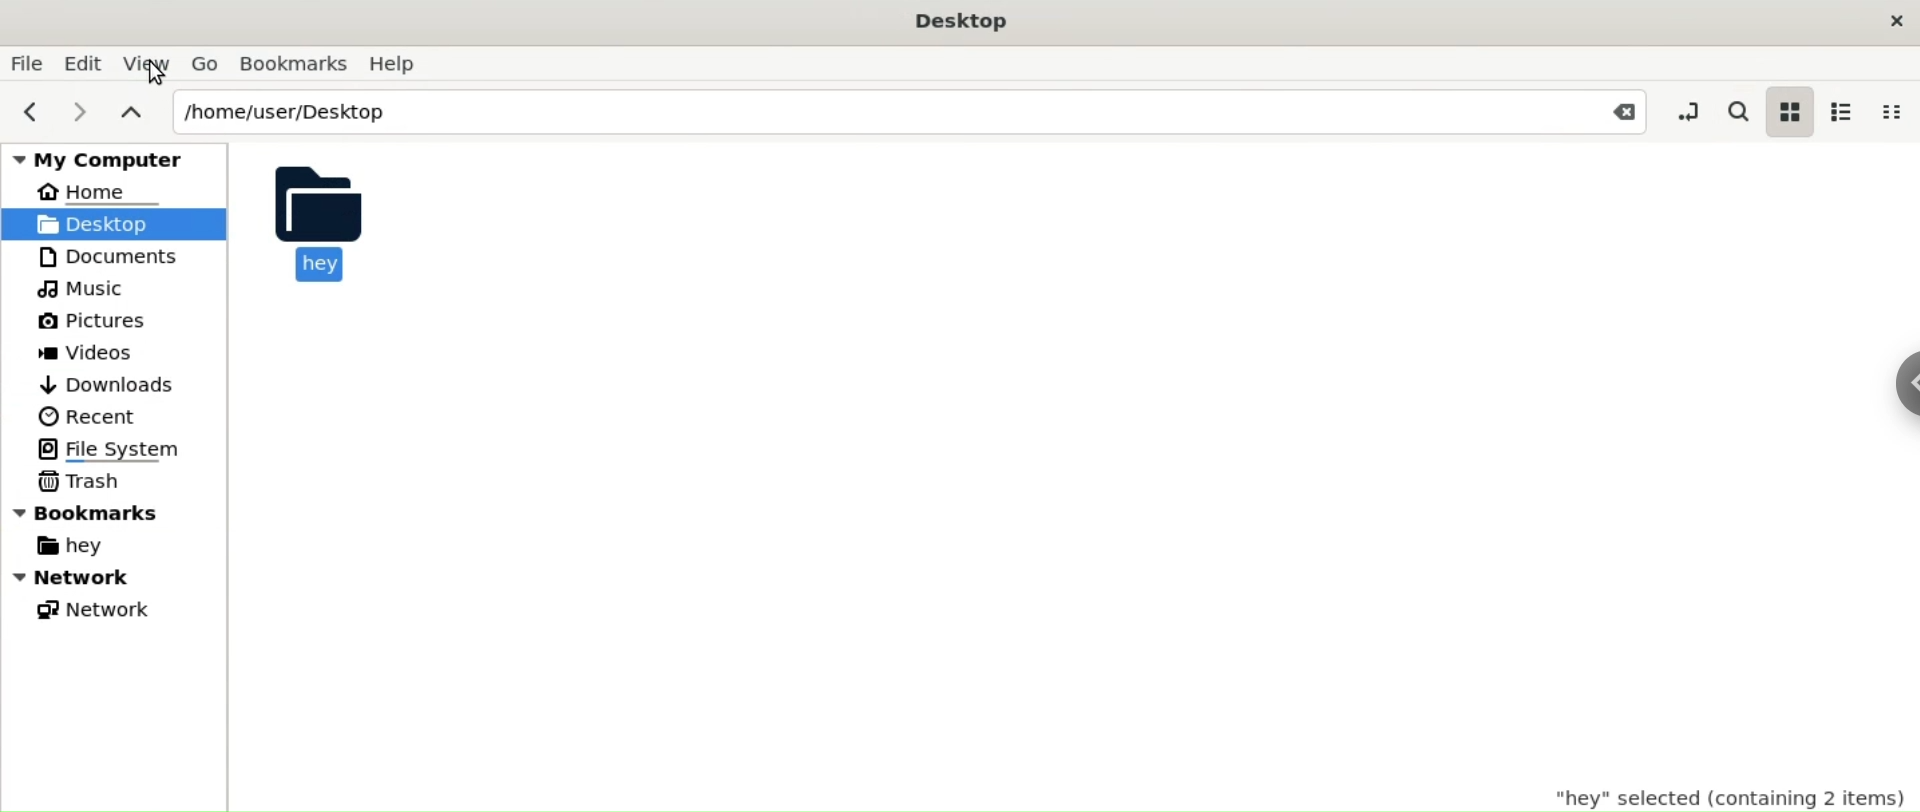 Image resolution: width=1920 pixels, height=812 pixels. What do you see at coordinates (158, 80) in the screenshot?
I see `Cursor` at bounding box center [158, 80].